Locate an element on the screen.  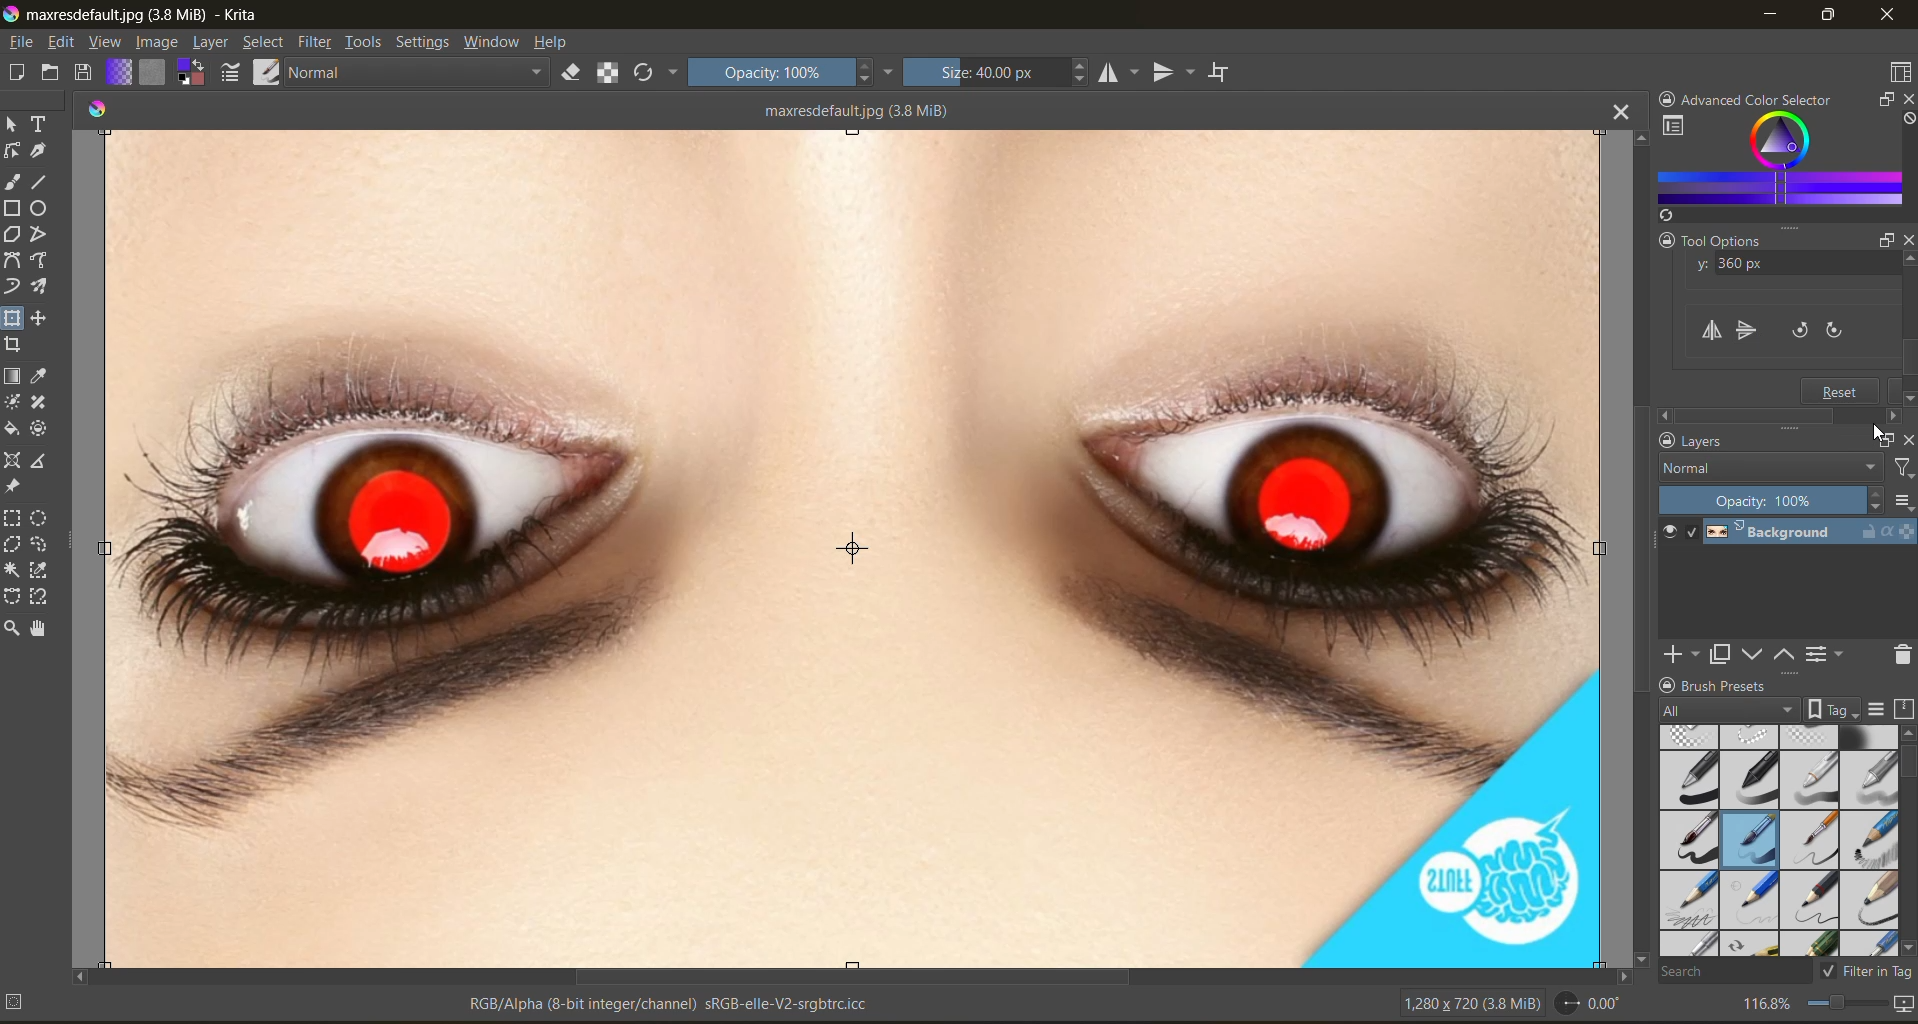
tool is located at coordinates (45, 233).